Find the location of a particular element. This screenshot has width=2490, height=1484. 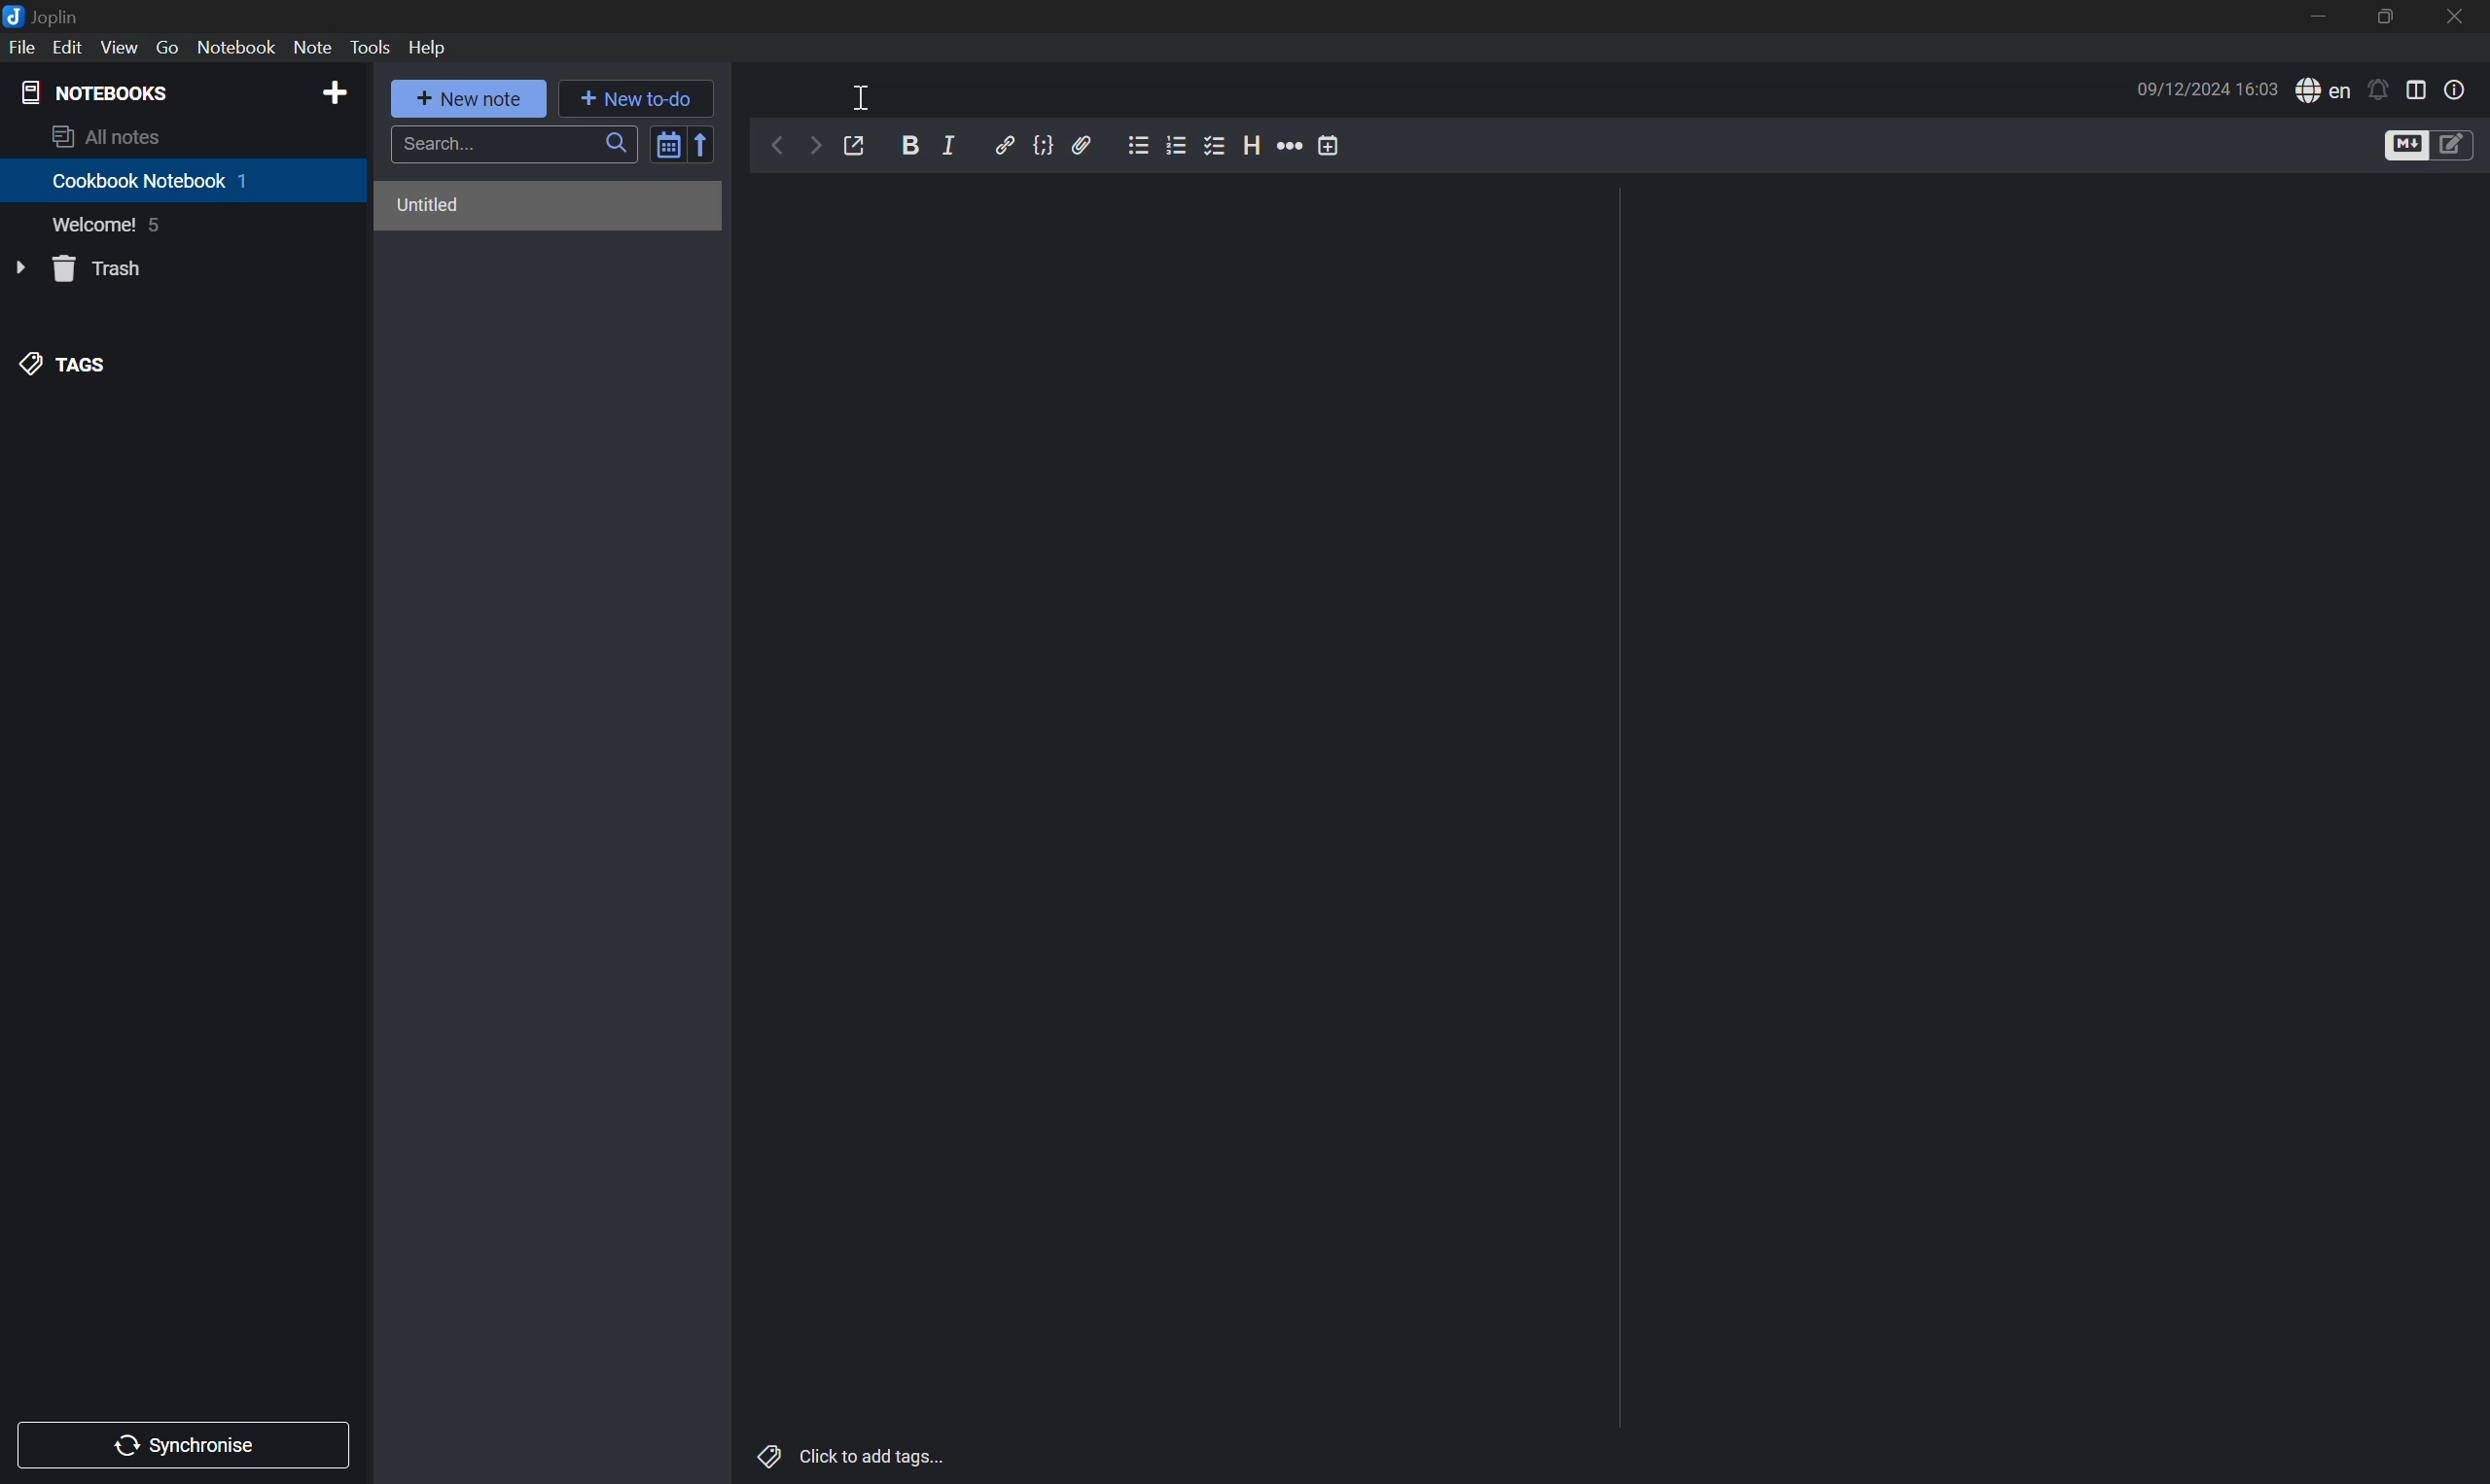

Toggle sort order field is located at coordinates (665, 148).